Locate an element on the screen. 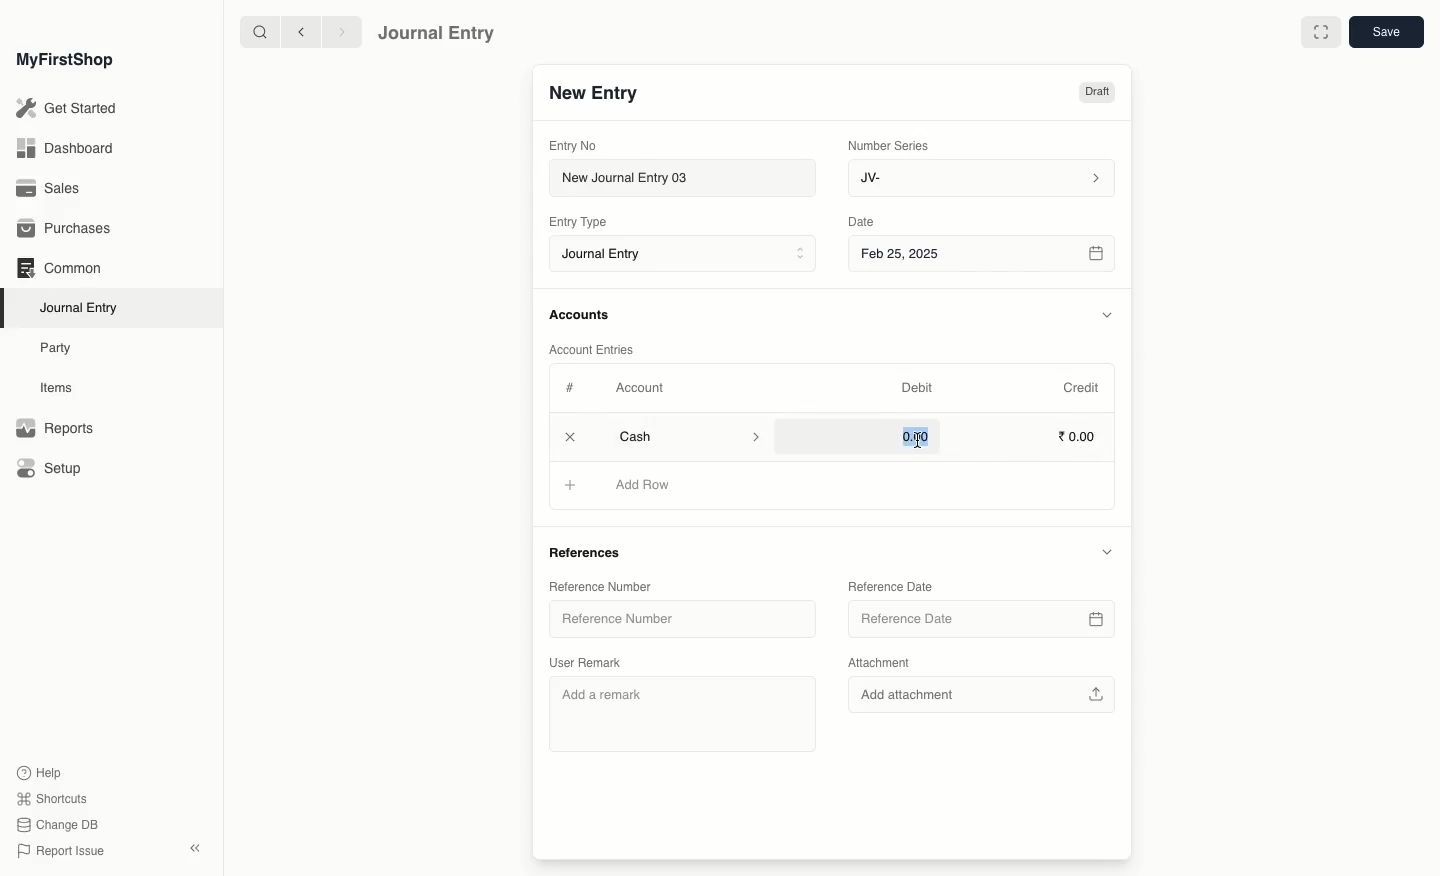  Change DB is located at coordinates (58, 826).